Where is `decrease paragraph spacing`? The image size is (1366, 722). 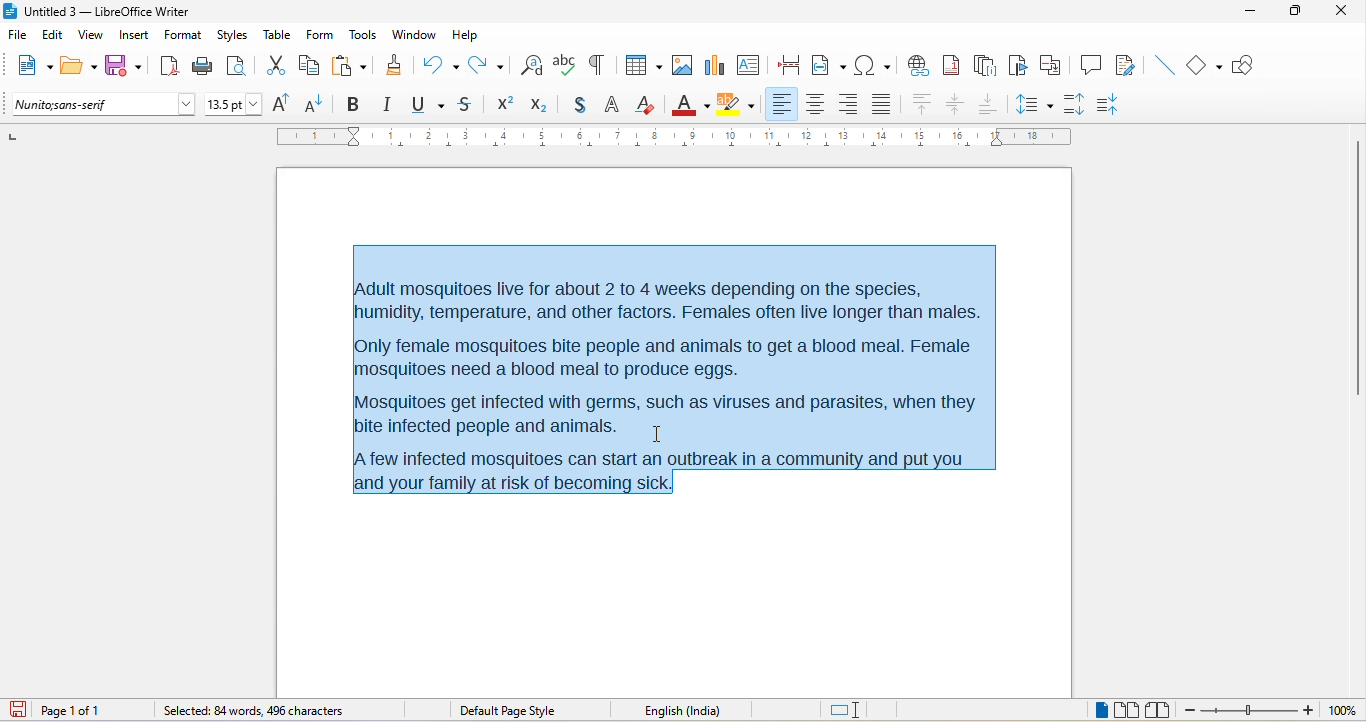
decrease paragraph spacing is located at coordinates (1112, 105).